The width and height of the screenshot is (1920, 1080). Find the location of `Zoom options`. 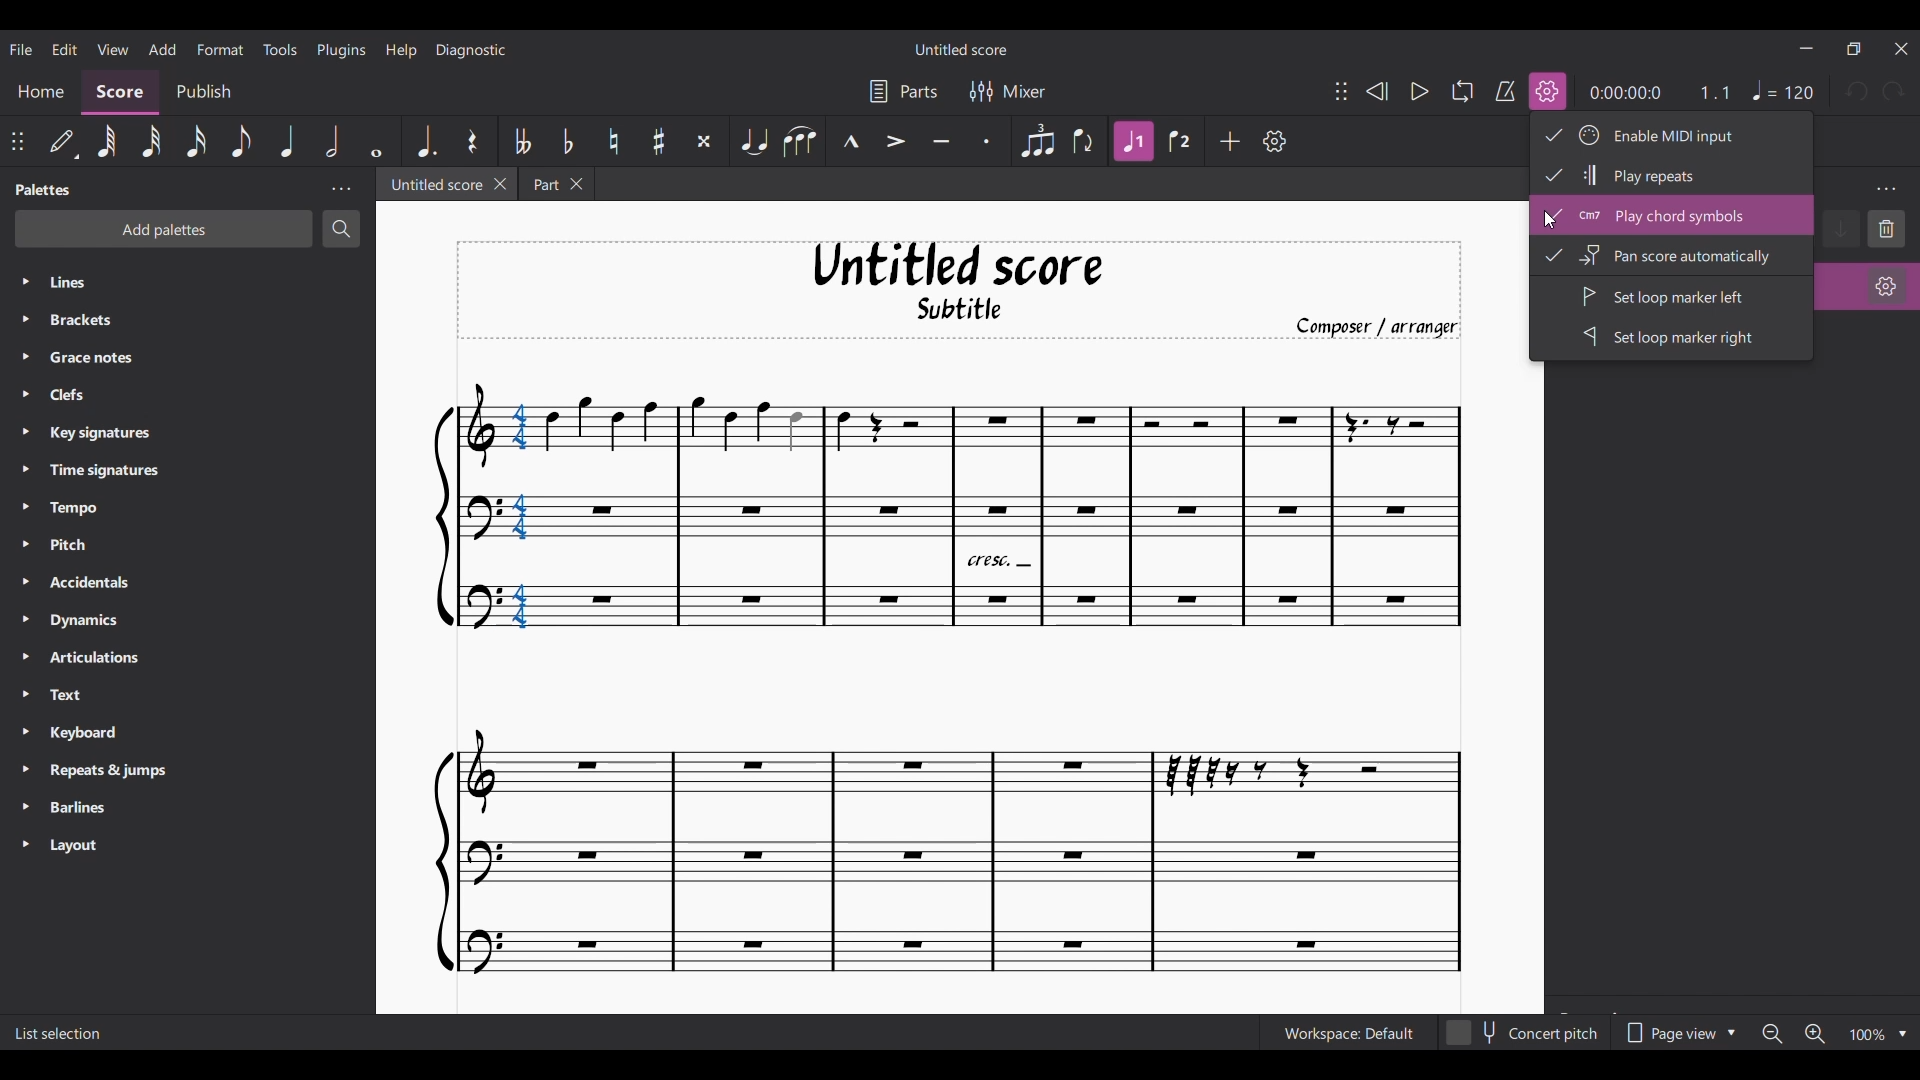

Zoom options is located at coordinates (1903, 1035).